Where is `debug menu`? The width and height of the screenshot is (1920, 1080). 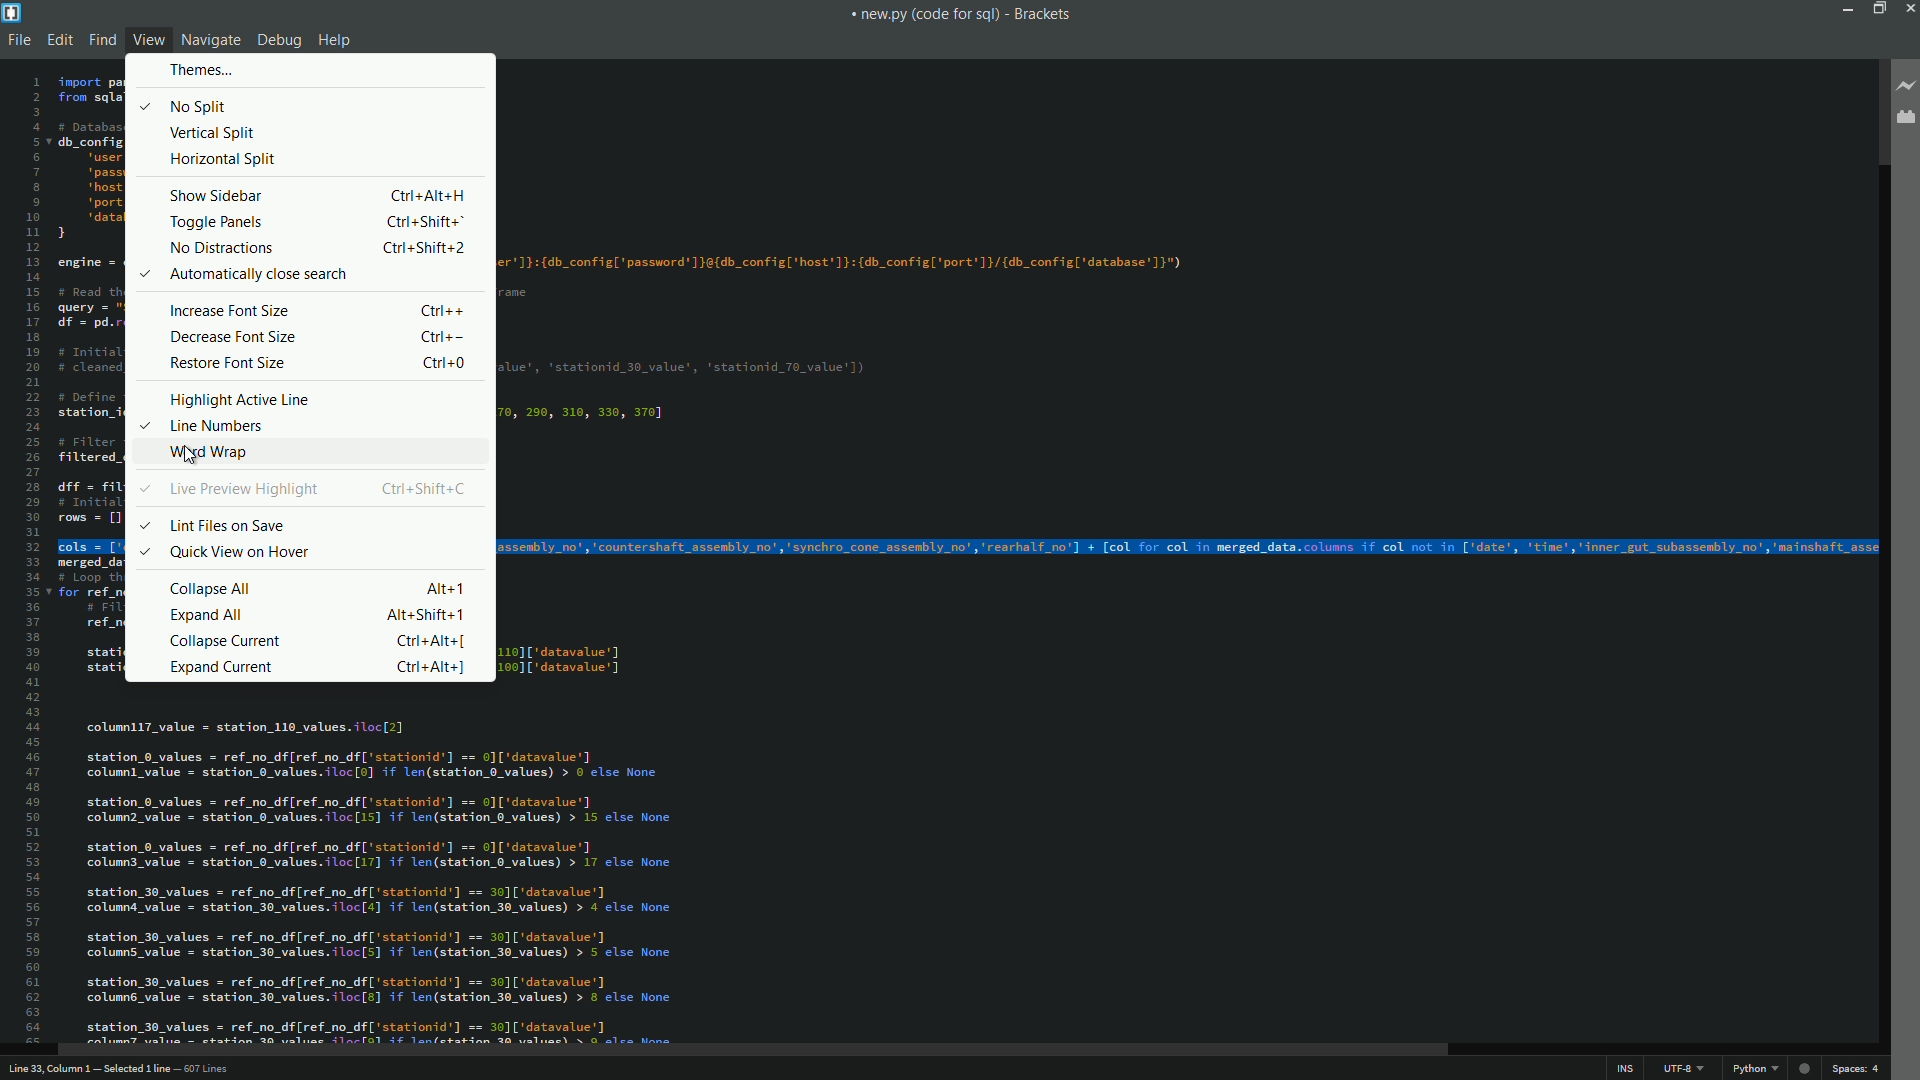
debug menu is located at coordinates (279, 41).